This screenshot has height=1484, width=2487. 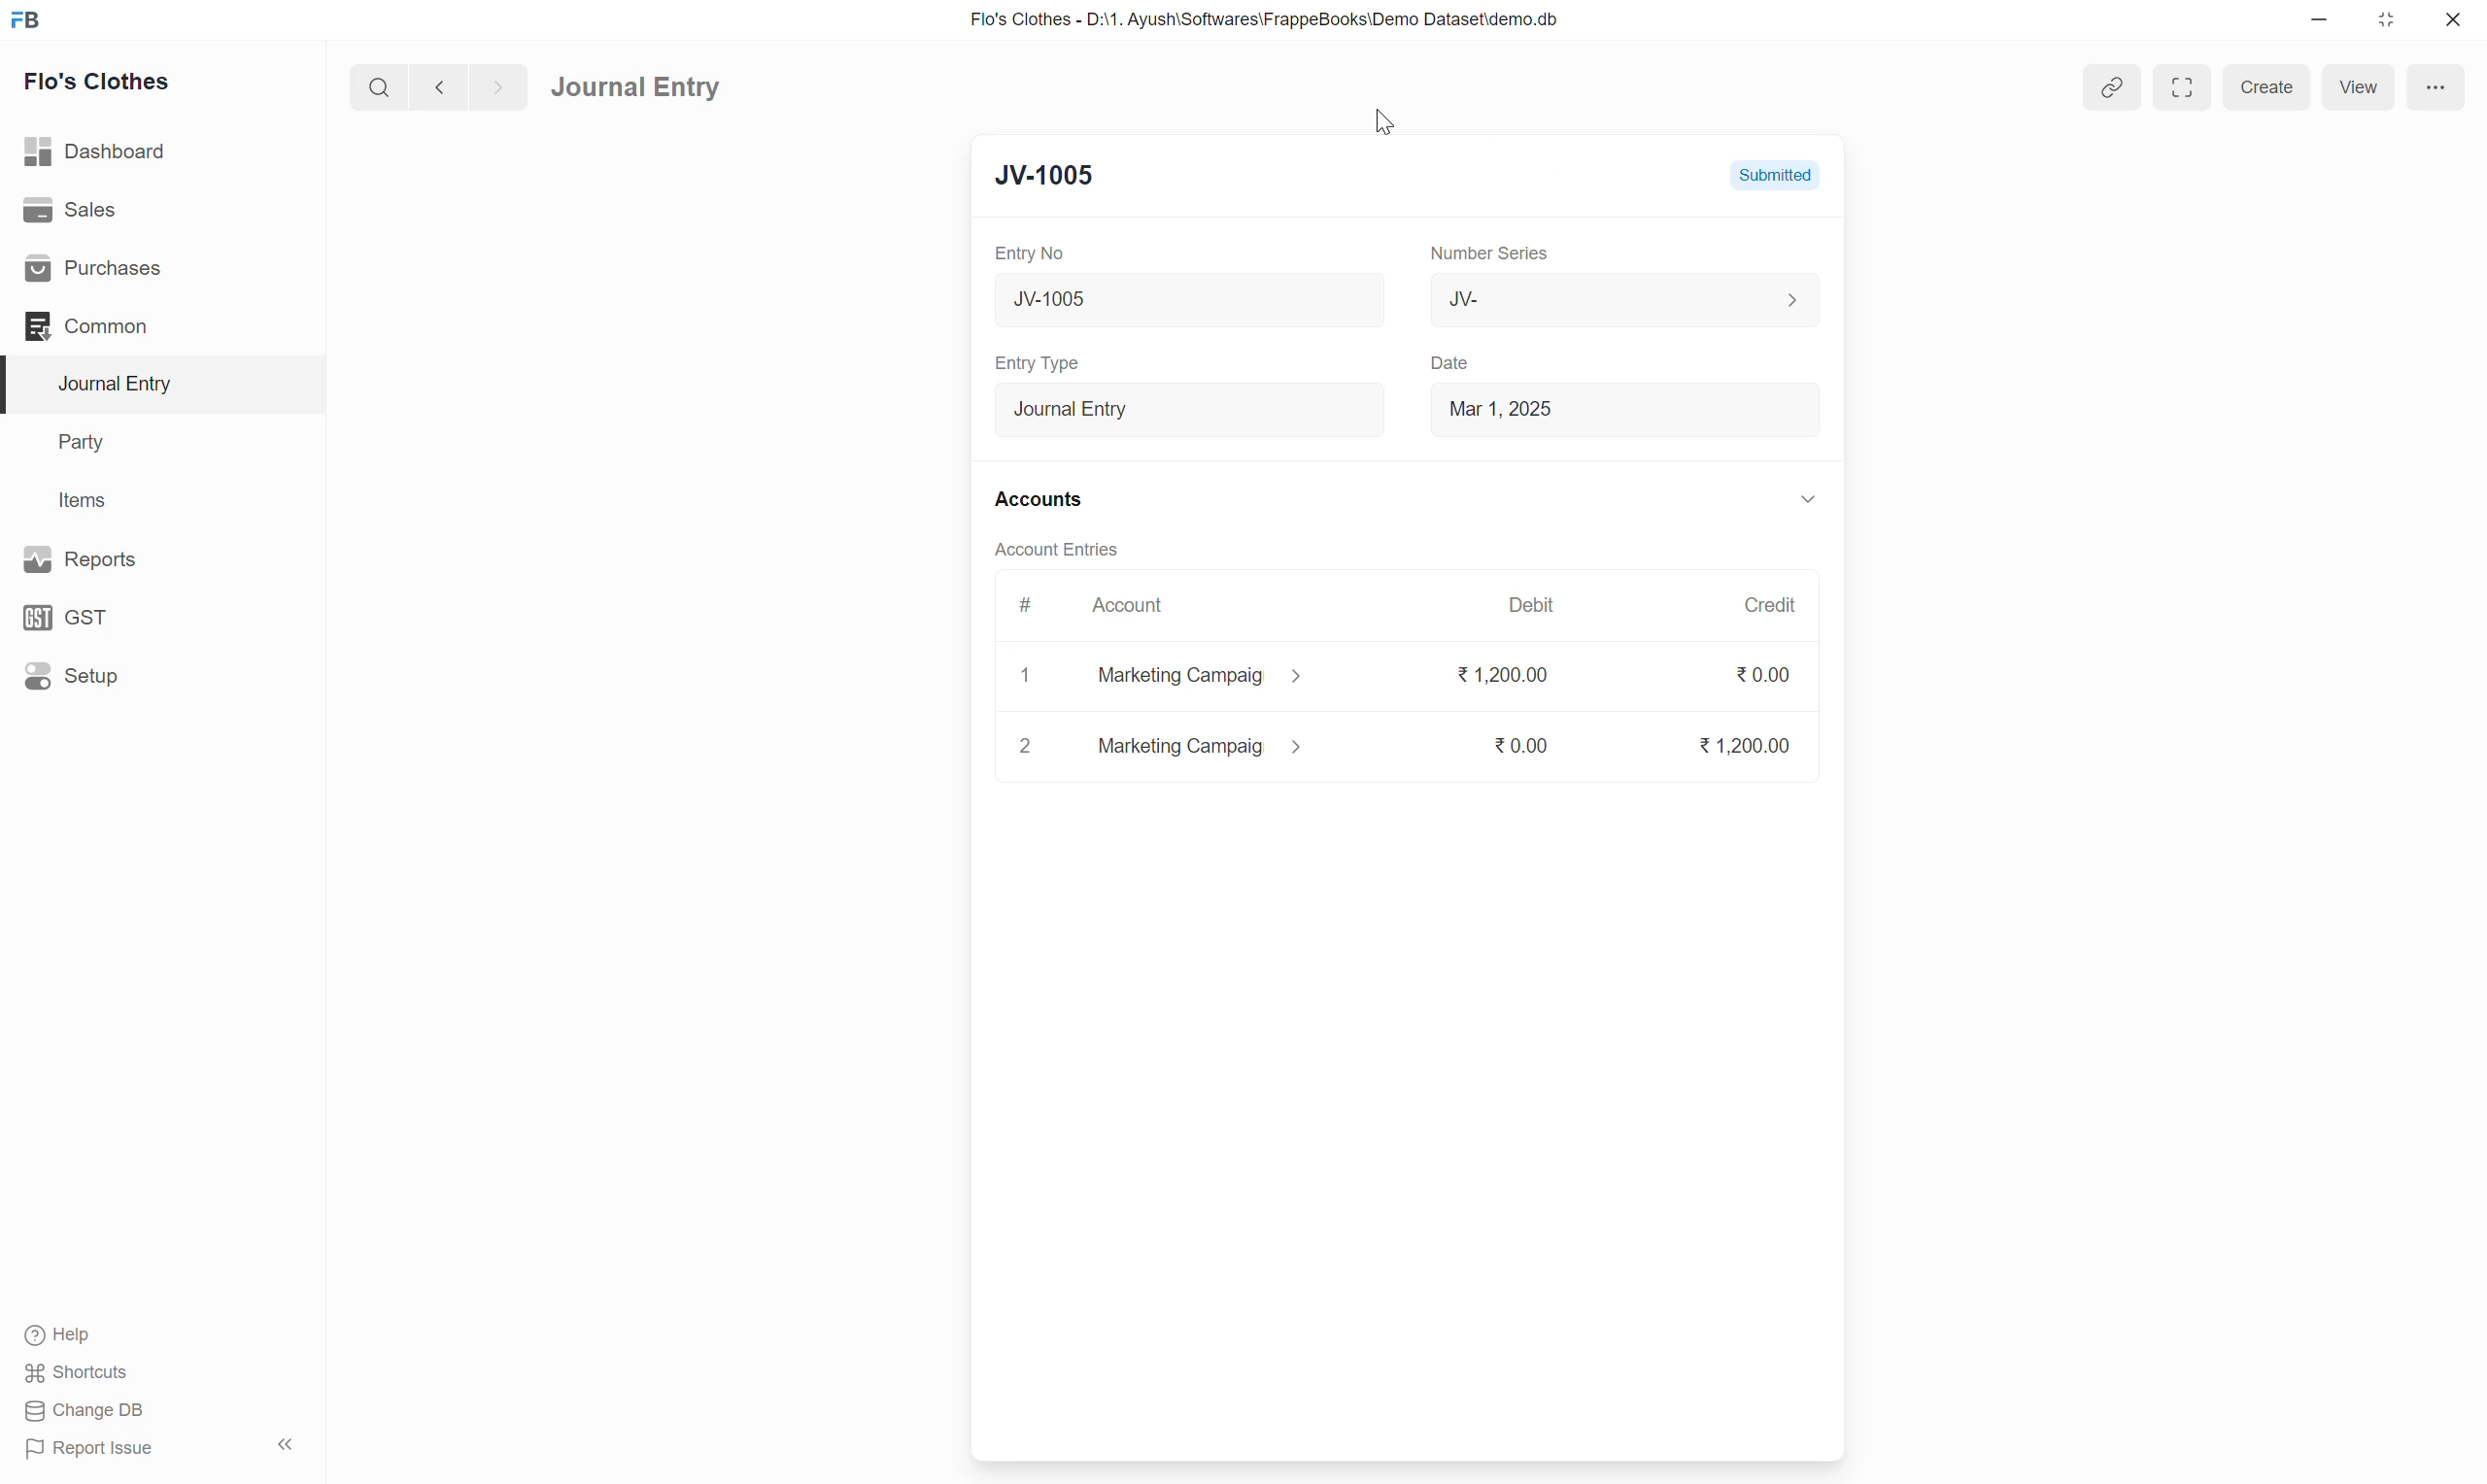 I want to click on 0.00, so click(x=1517, y=744).